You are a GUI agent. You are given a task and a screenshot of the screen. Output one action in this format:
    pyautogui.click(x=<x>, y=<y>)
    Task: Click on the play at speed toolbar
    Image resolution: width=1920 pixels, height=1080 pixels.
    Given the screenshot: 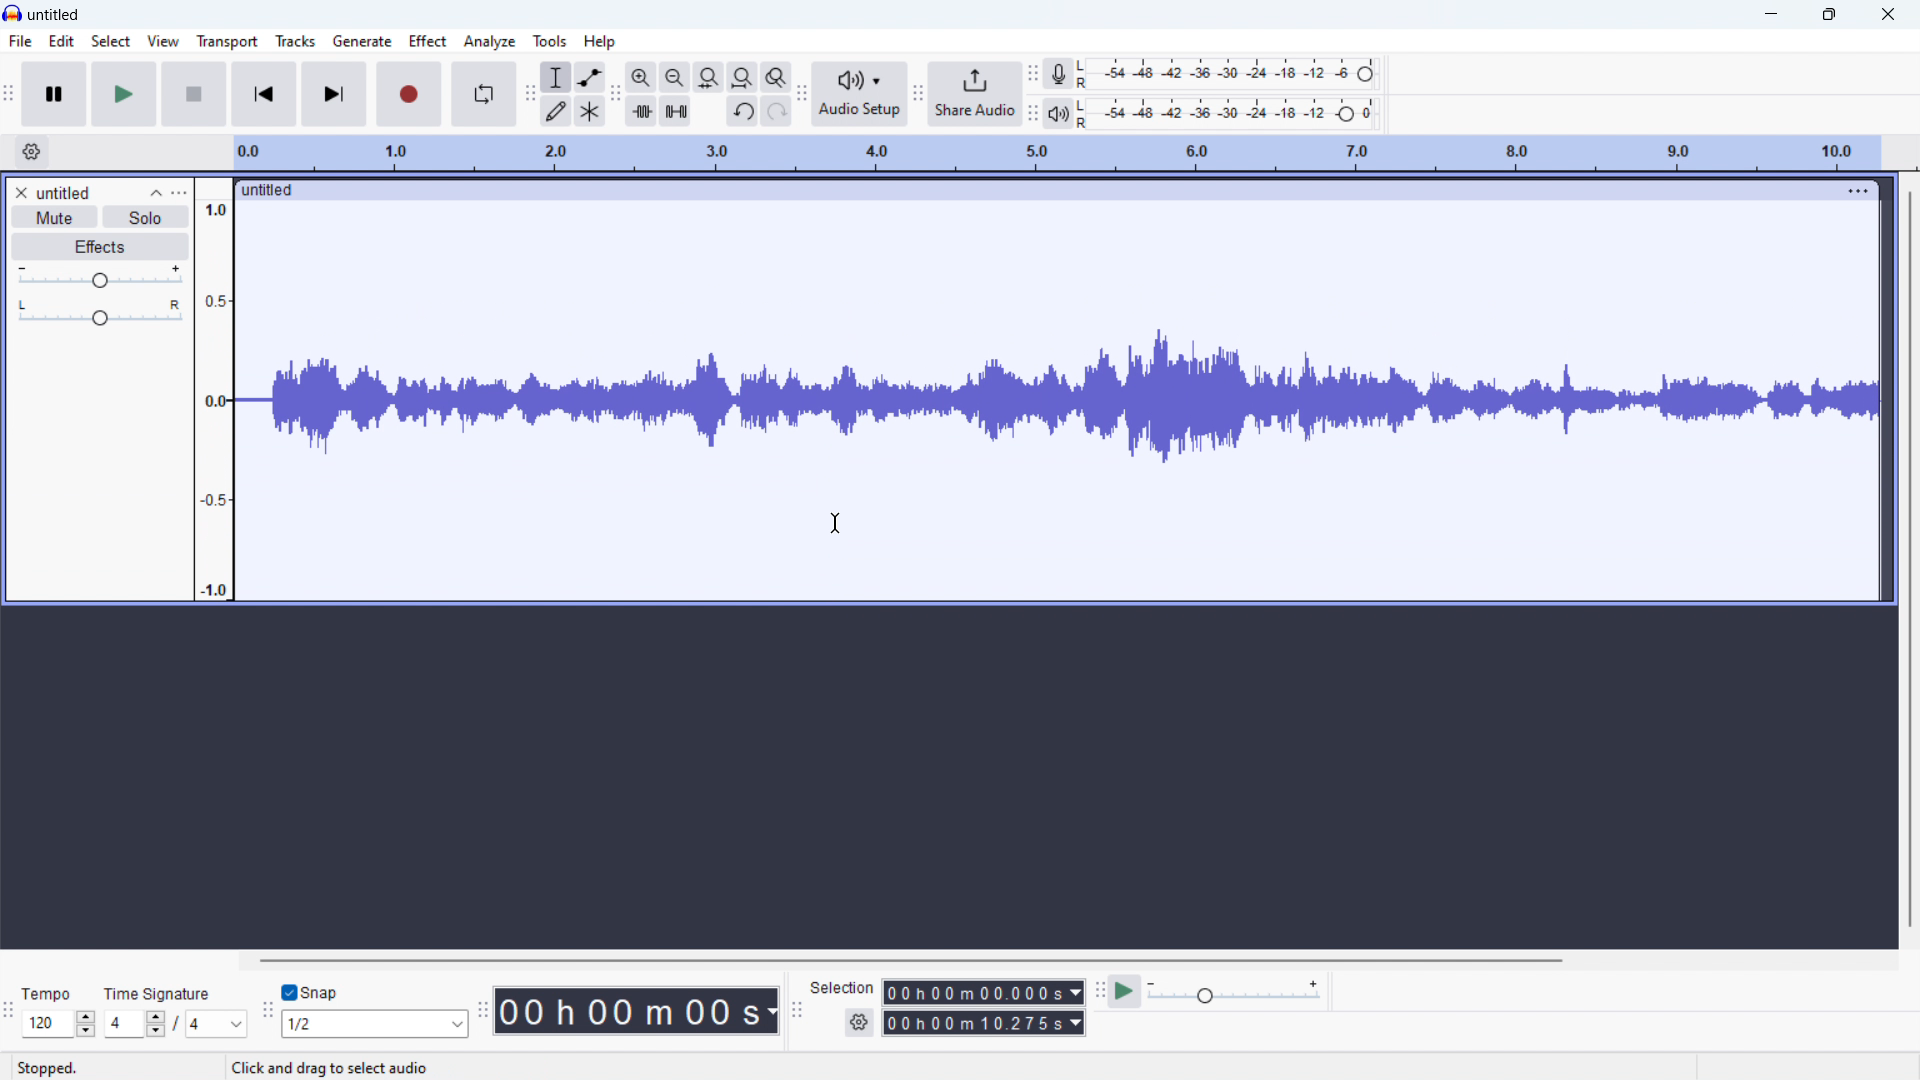 What is the action you would take?
    pyautogui.click(x=1100, y=990)
    